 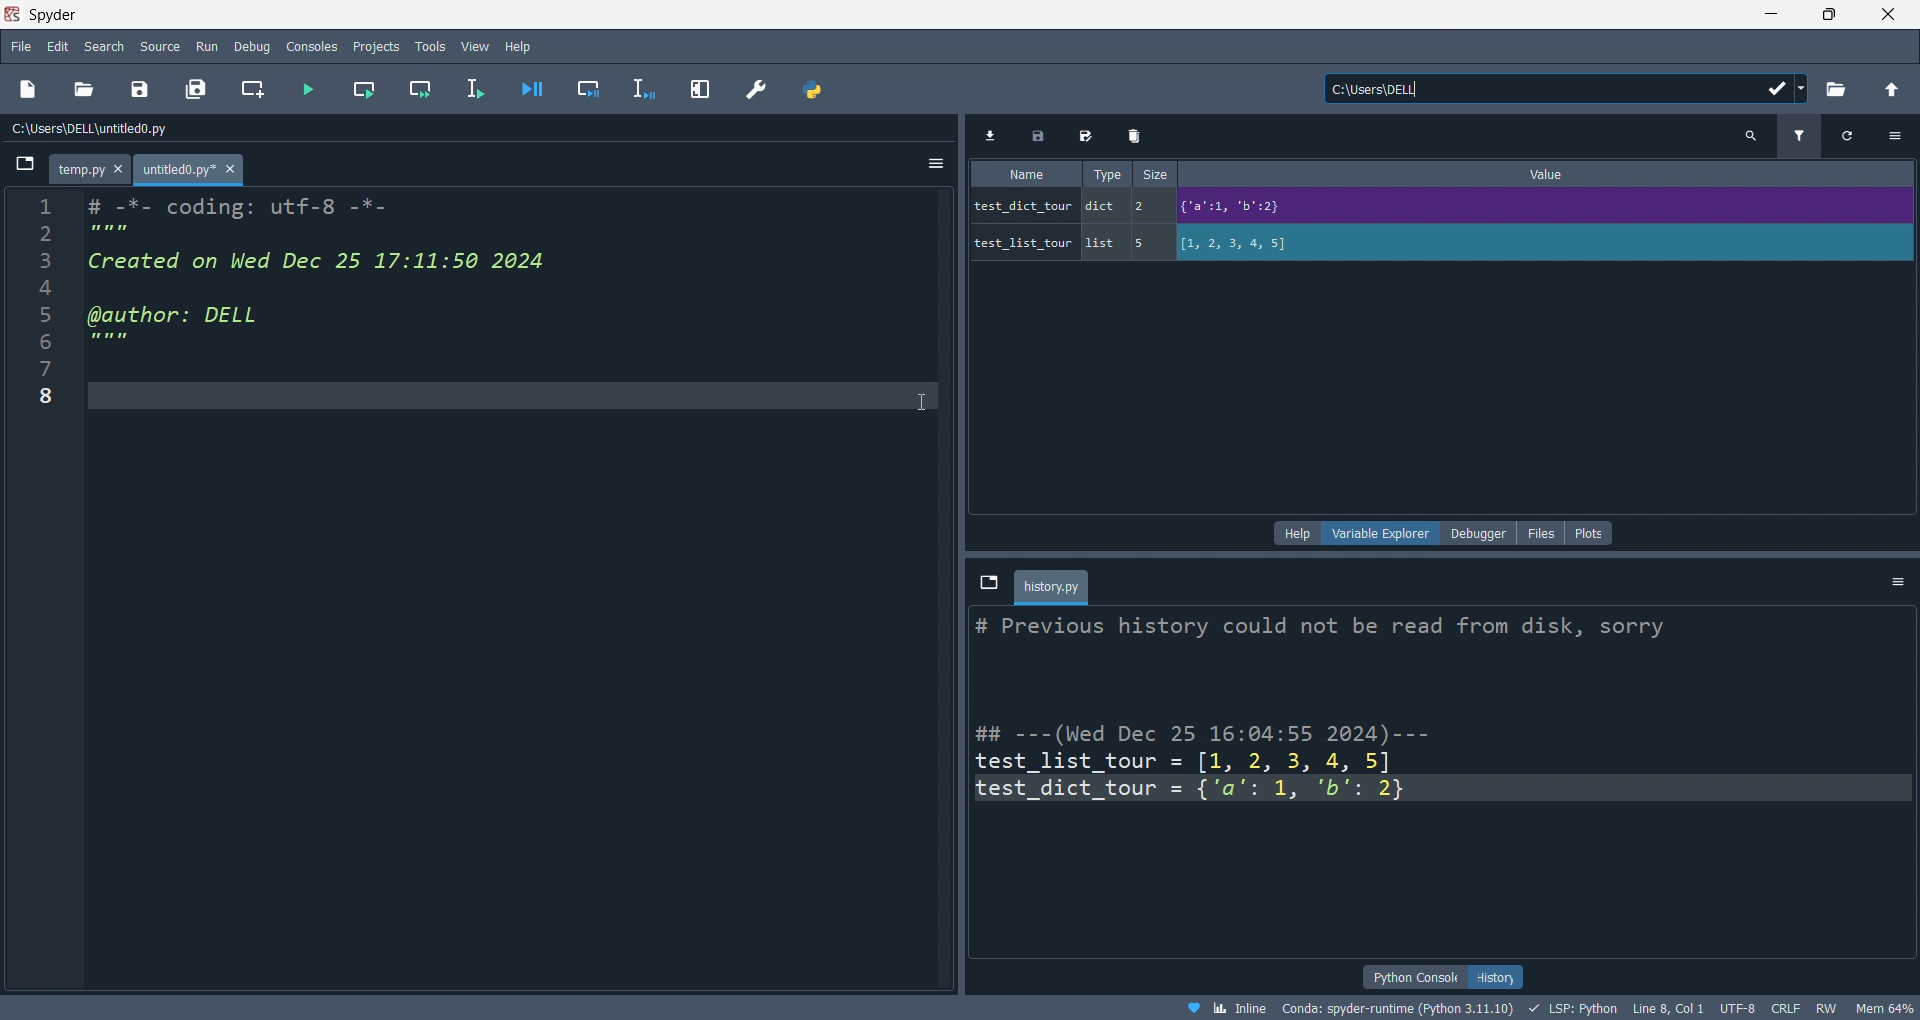 What do you see at coordinates (1853, 582) in the screenshot?
I see `close kernel` at bounding box center [1853, 582].